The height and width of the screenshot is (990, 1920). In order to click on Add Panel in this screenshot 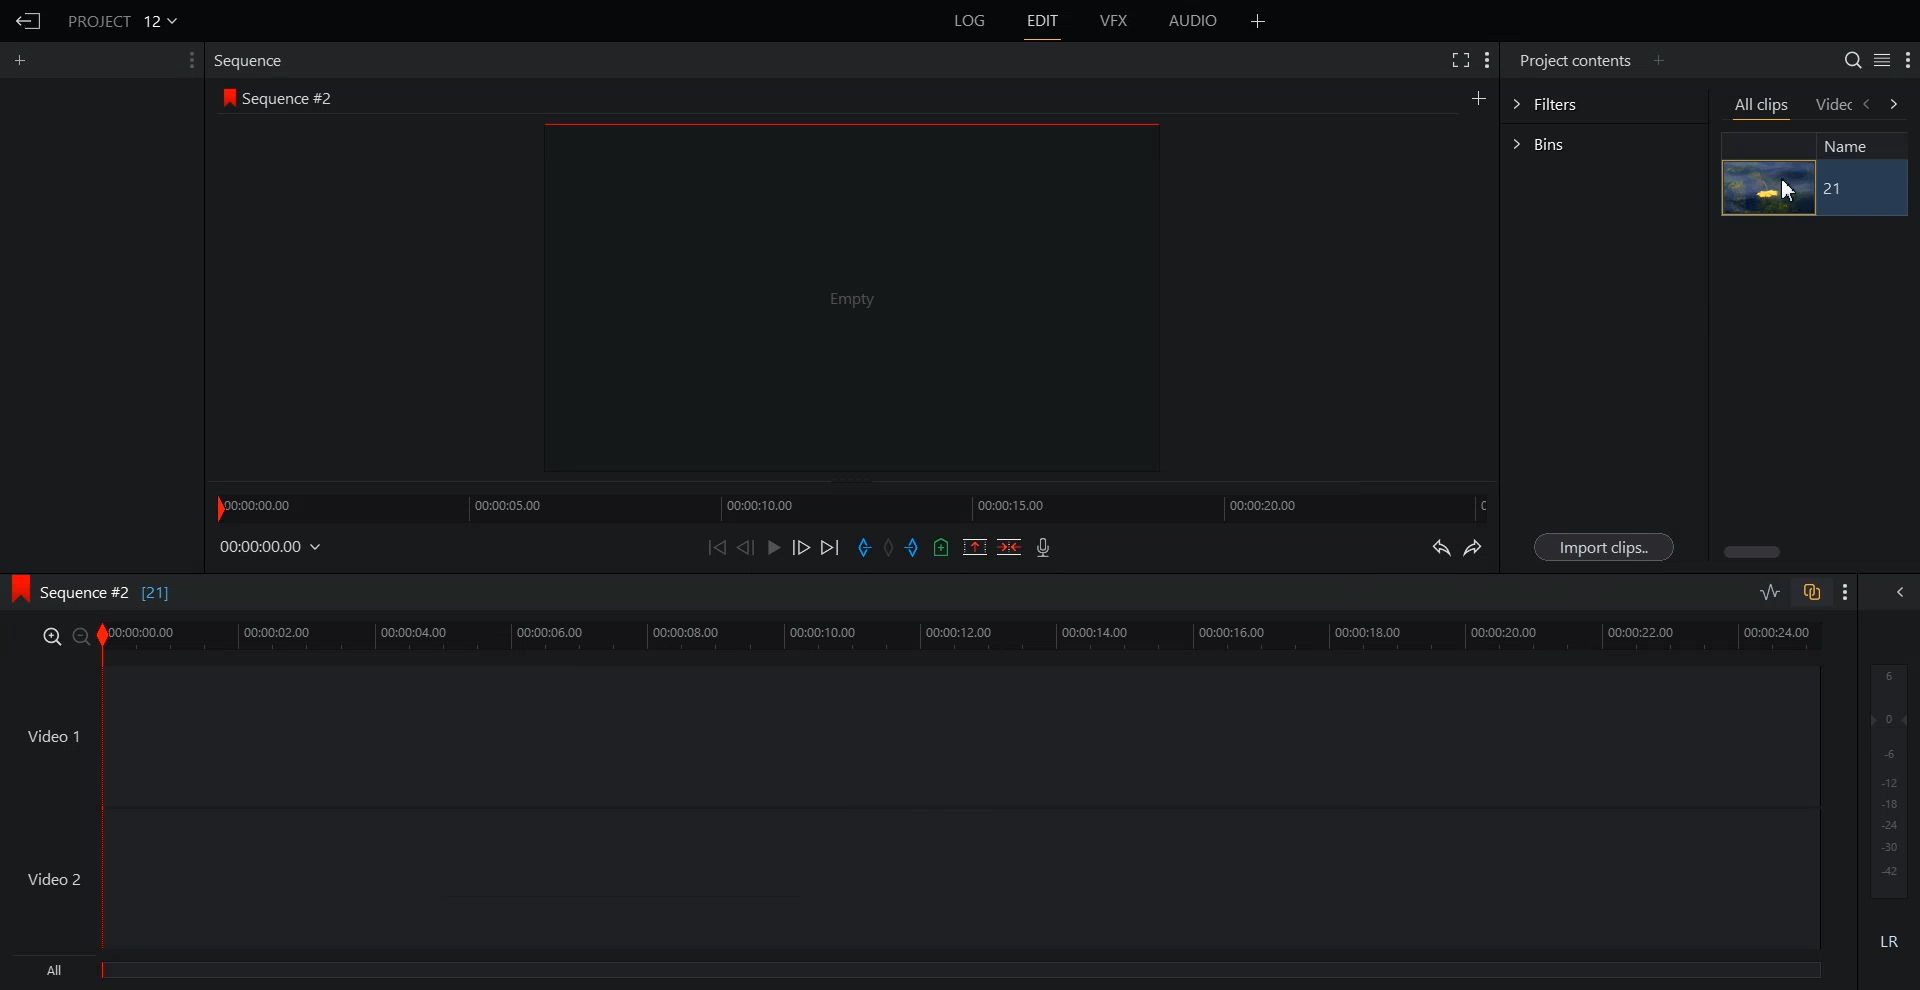, I will do `click(1661, 60)`.